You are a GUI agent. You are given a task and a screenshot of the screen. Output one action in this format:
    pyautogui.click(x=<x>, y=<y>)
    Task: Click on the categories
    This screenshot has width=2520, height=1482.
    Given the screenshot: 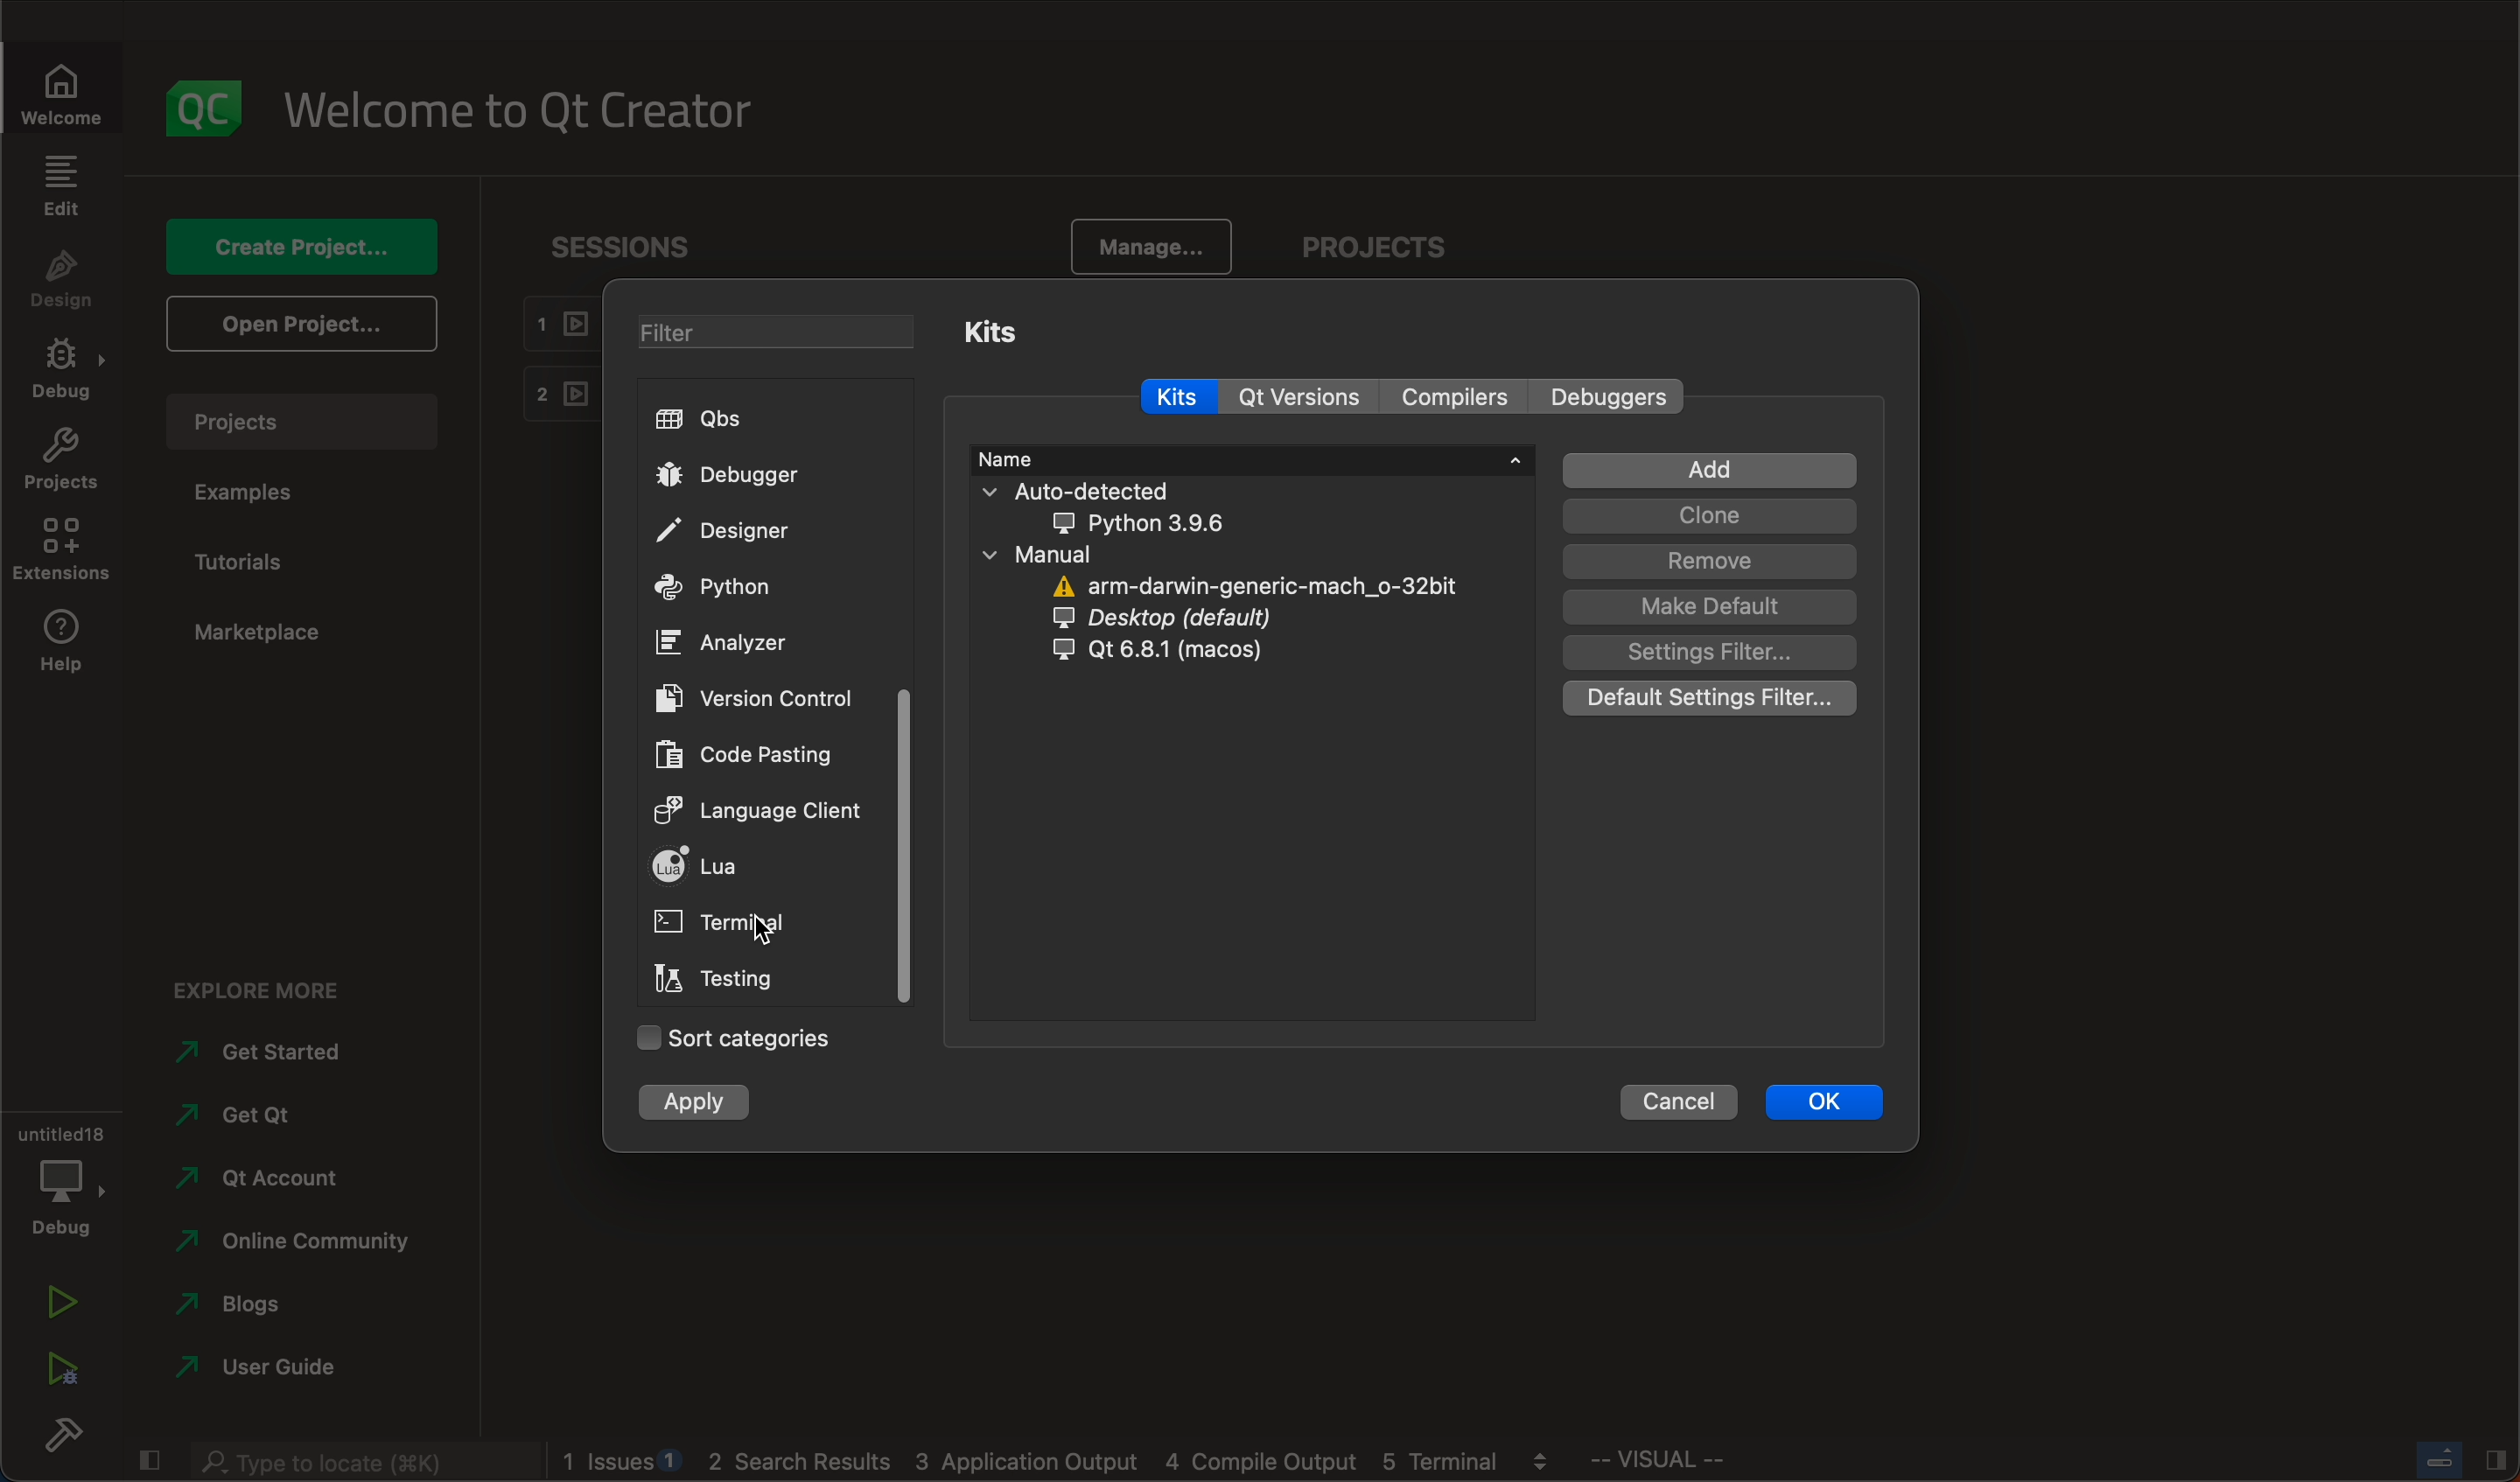 What is the action you would take?
    pyautogui.click(x=728, y=1041)
    